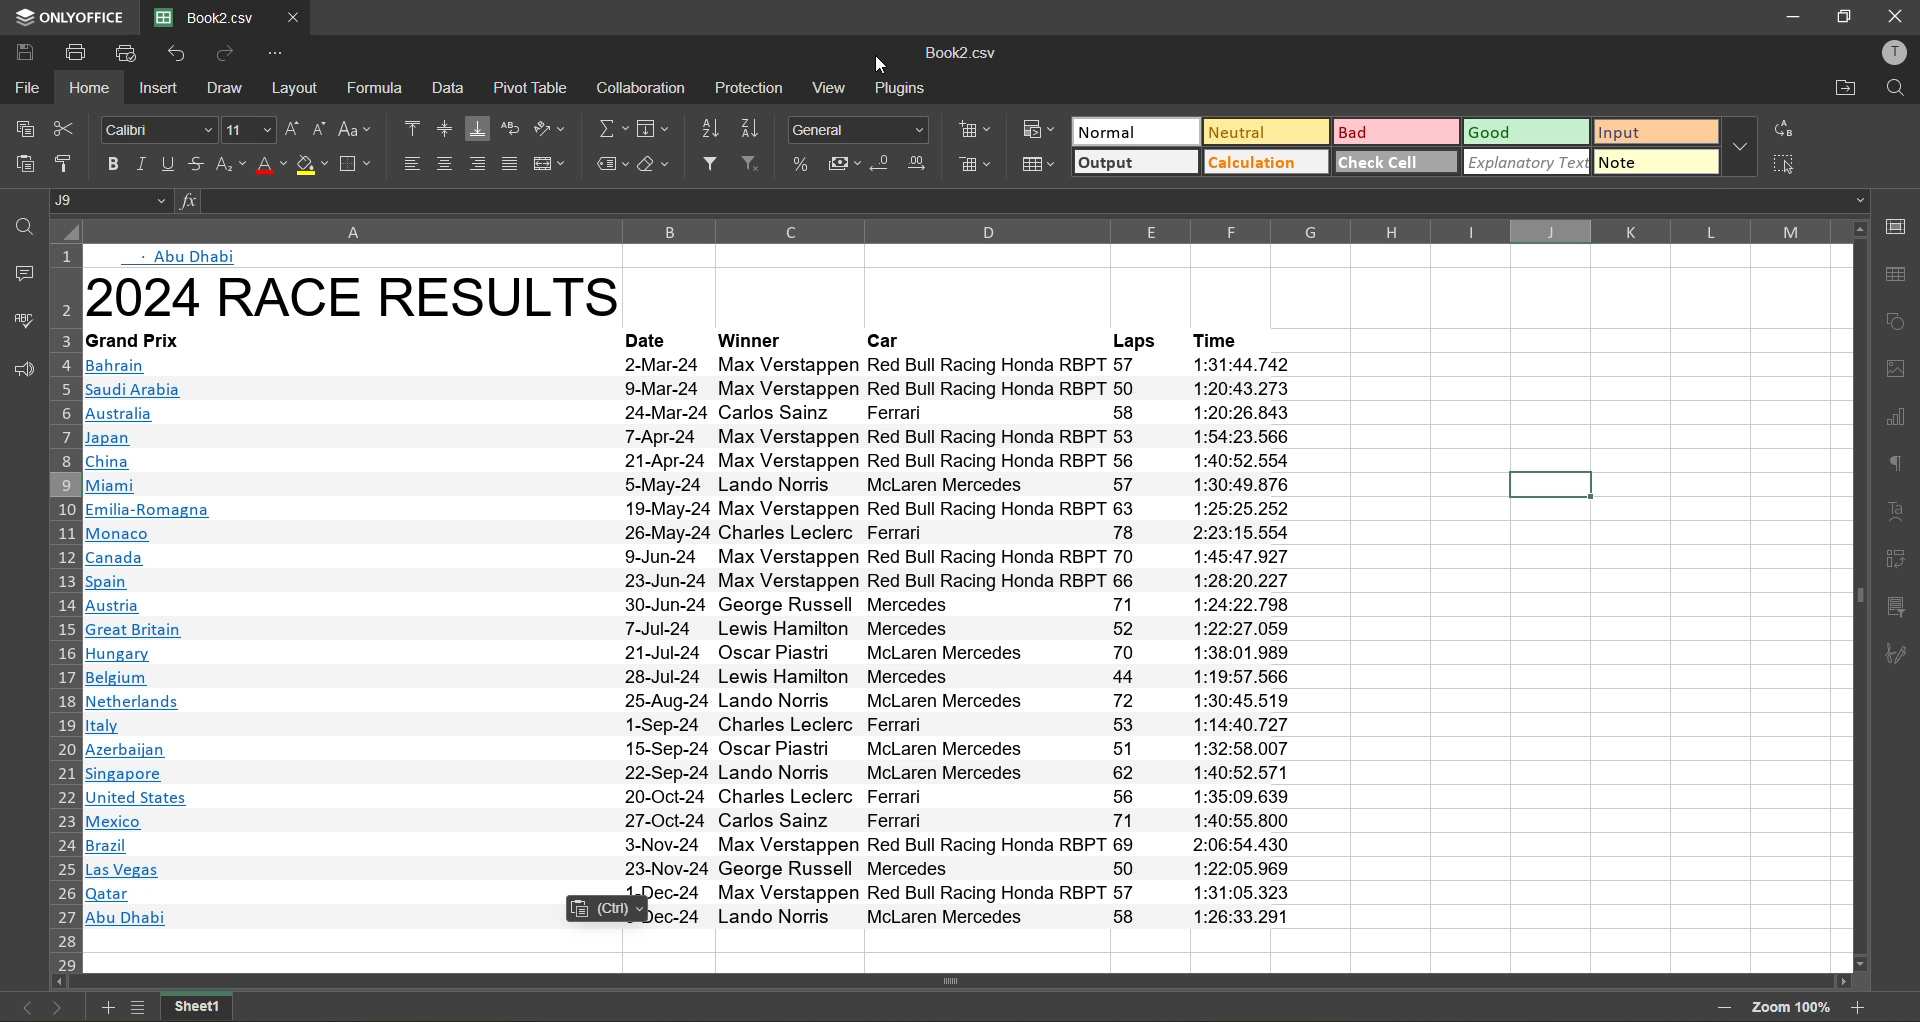  Describe the element at coordinates (962, 55) in the screenshot. I see `type changed` at that location.